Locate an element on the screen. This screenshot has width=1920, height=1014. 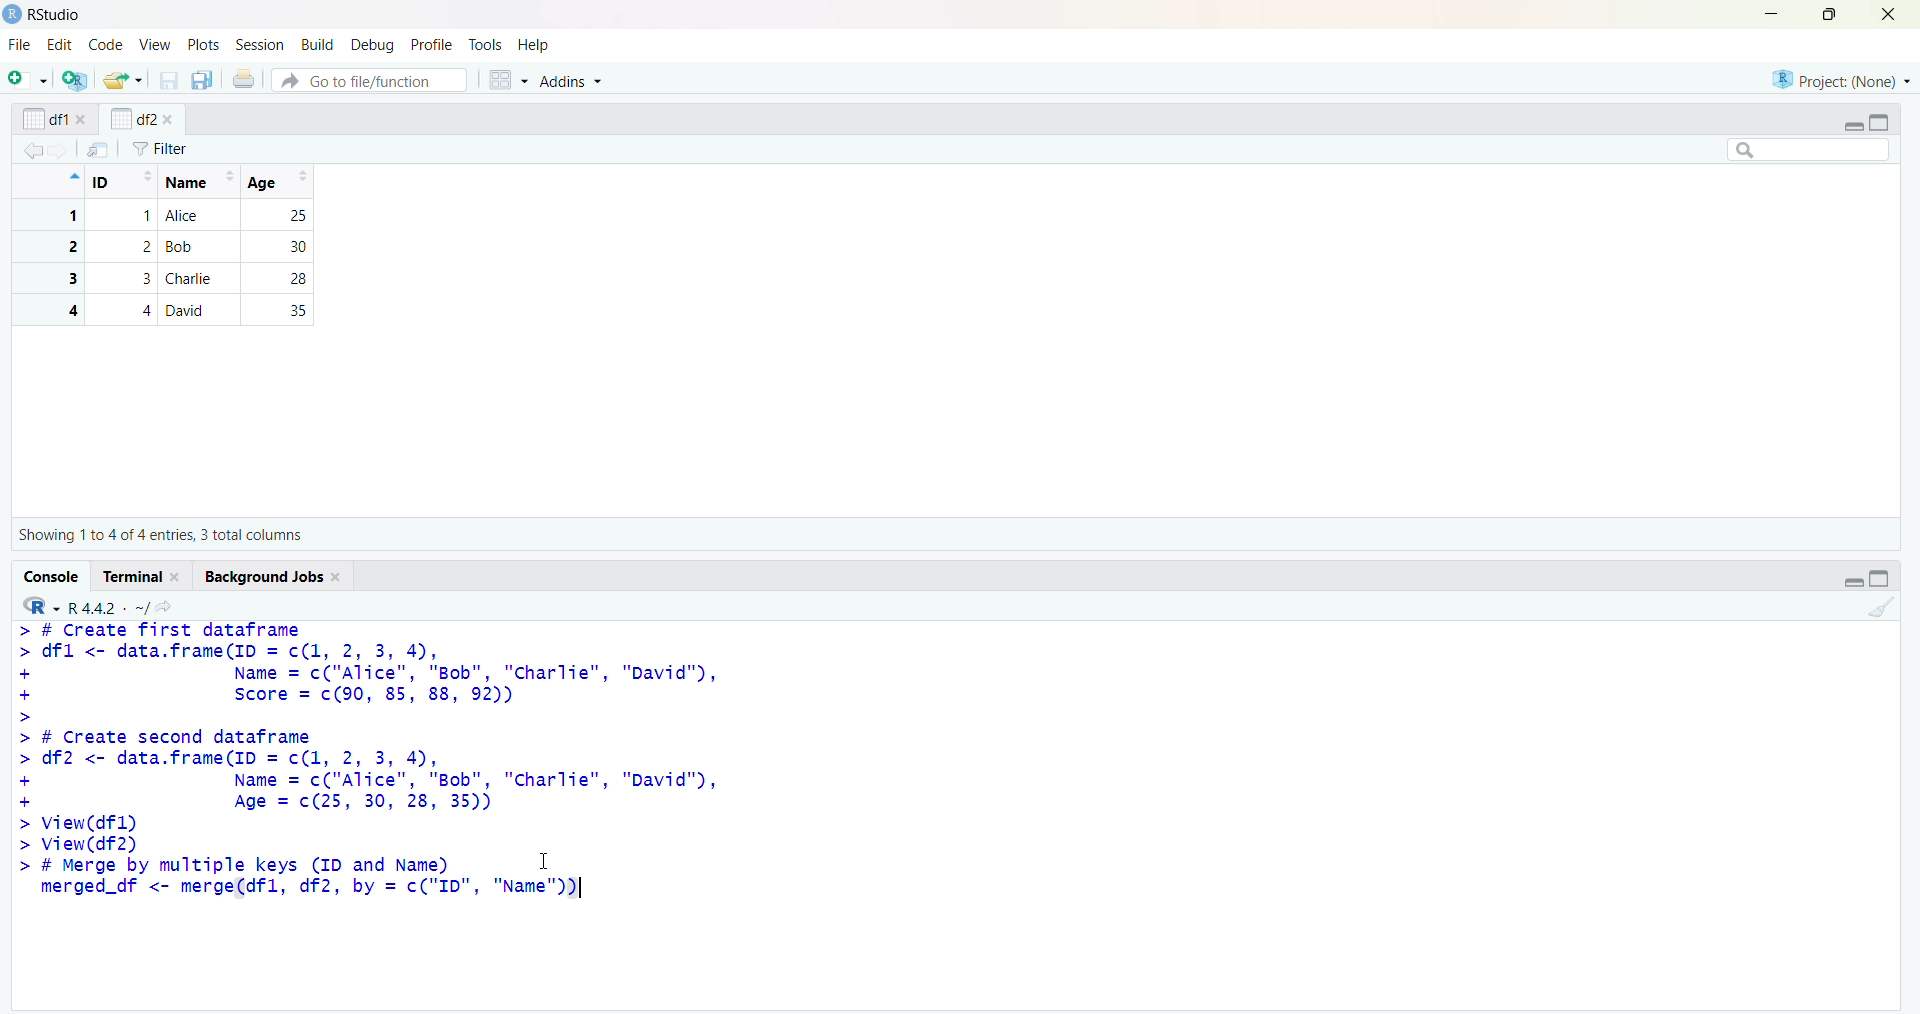
close is located at coordinates (168, 120).